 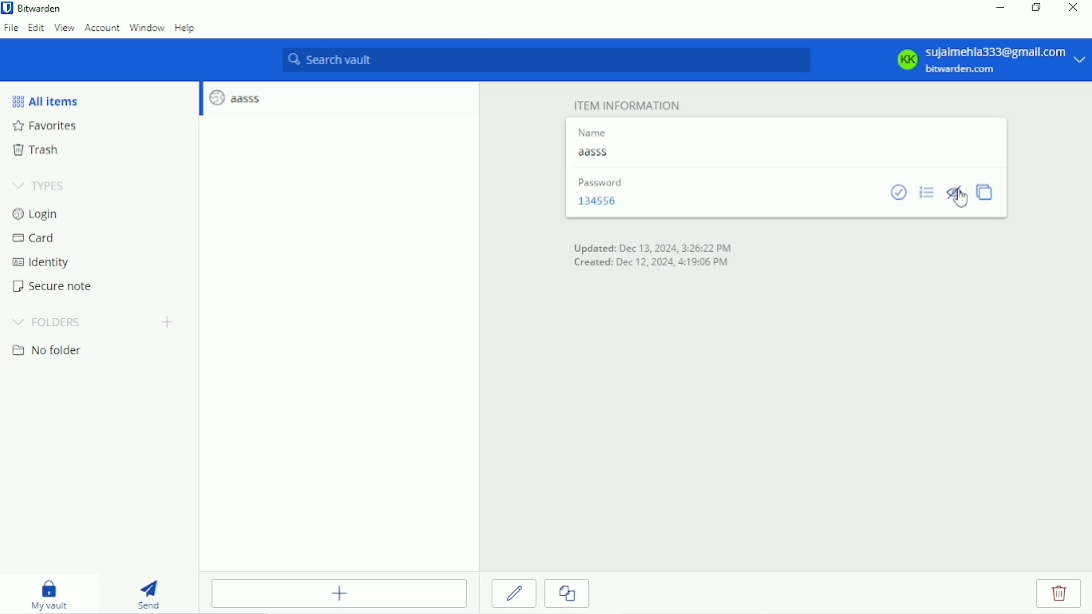 I want to click on Login, so click(x=37, y=214).